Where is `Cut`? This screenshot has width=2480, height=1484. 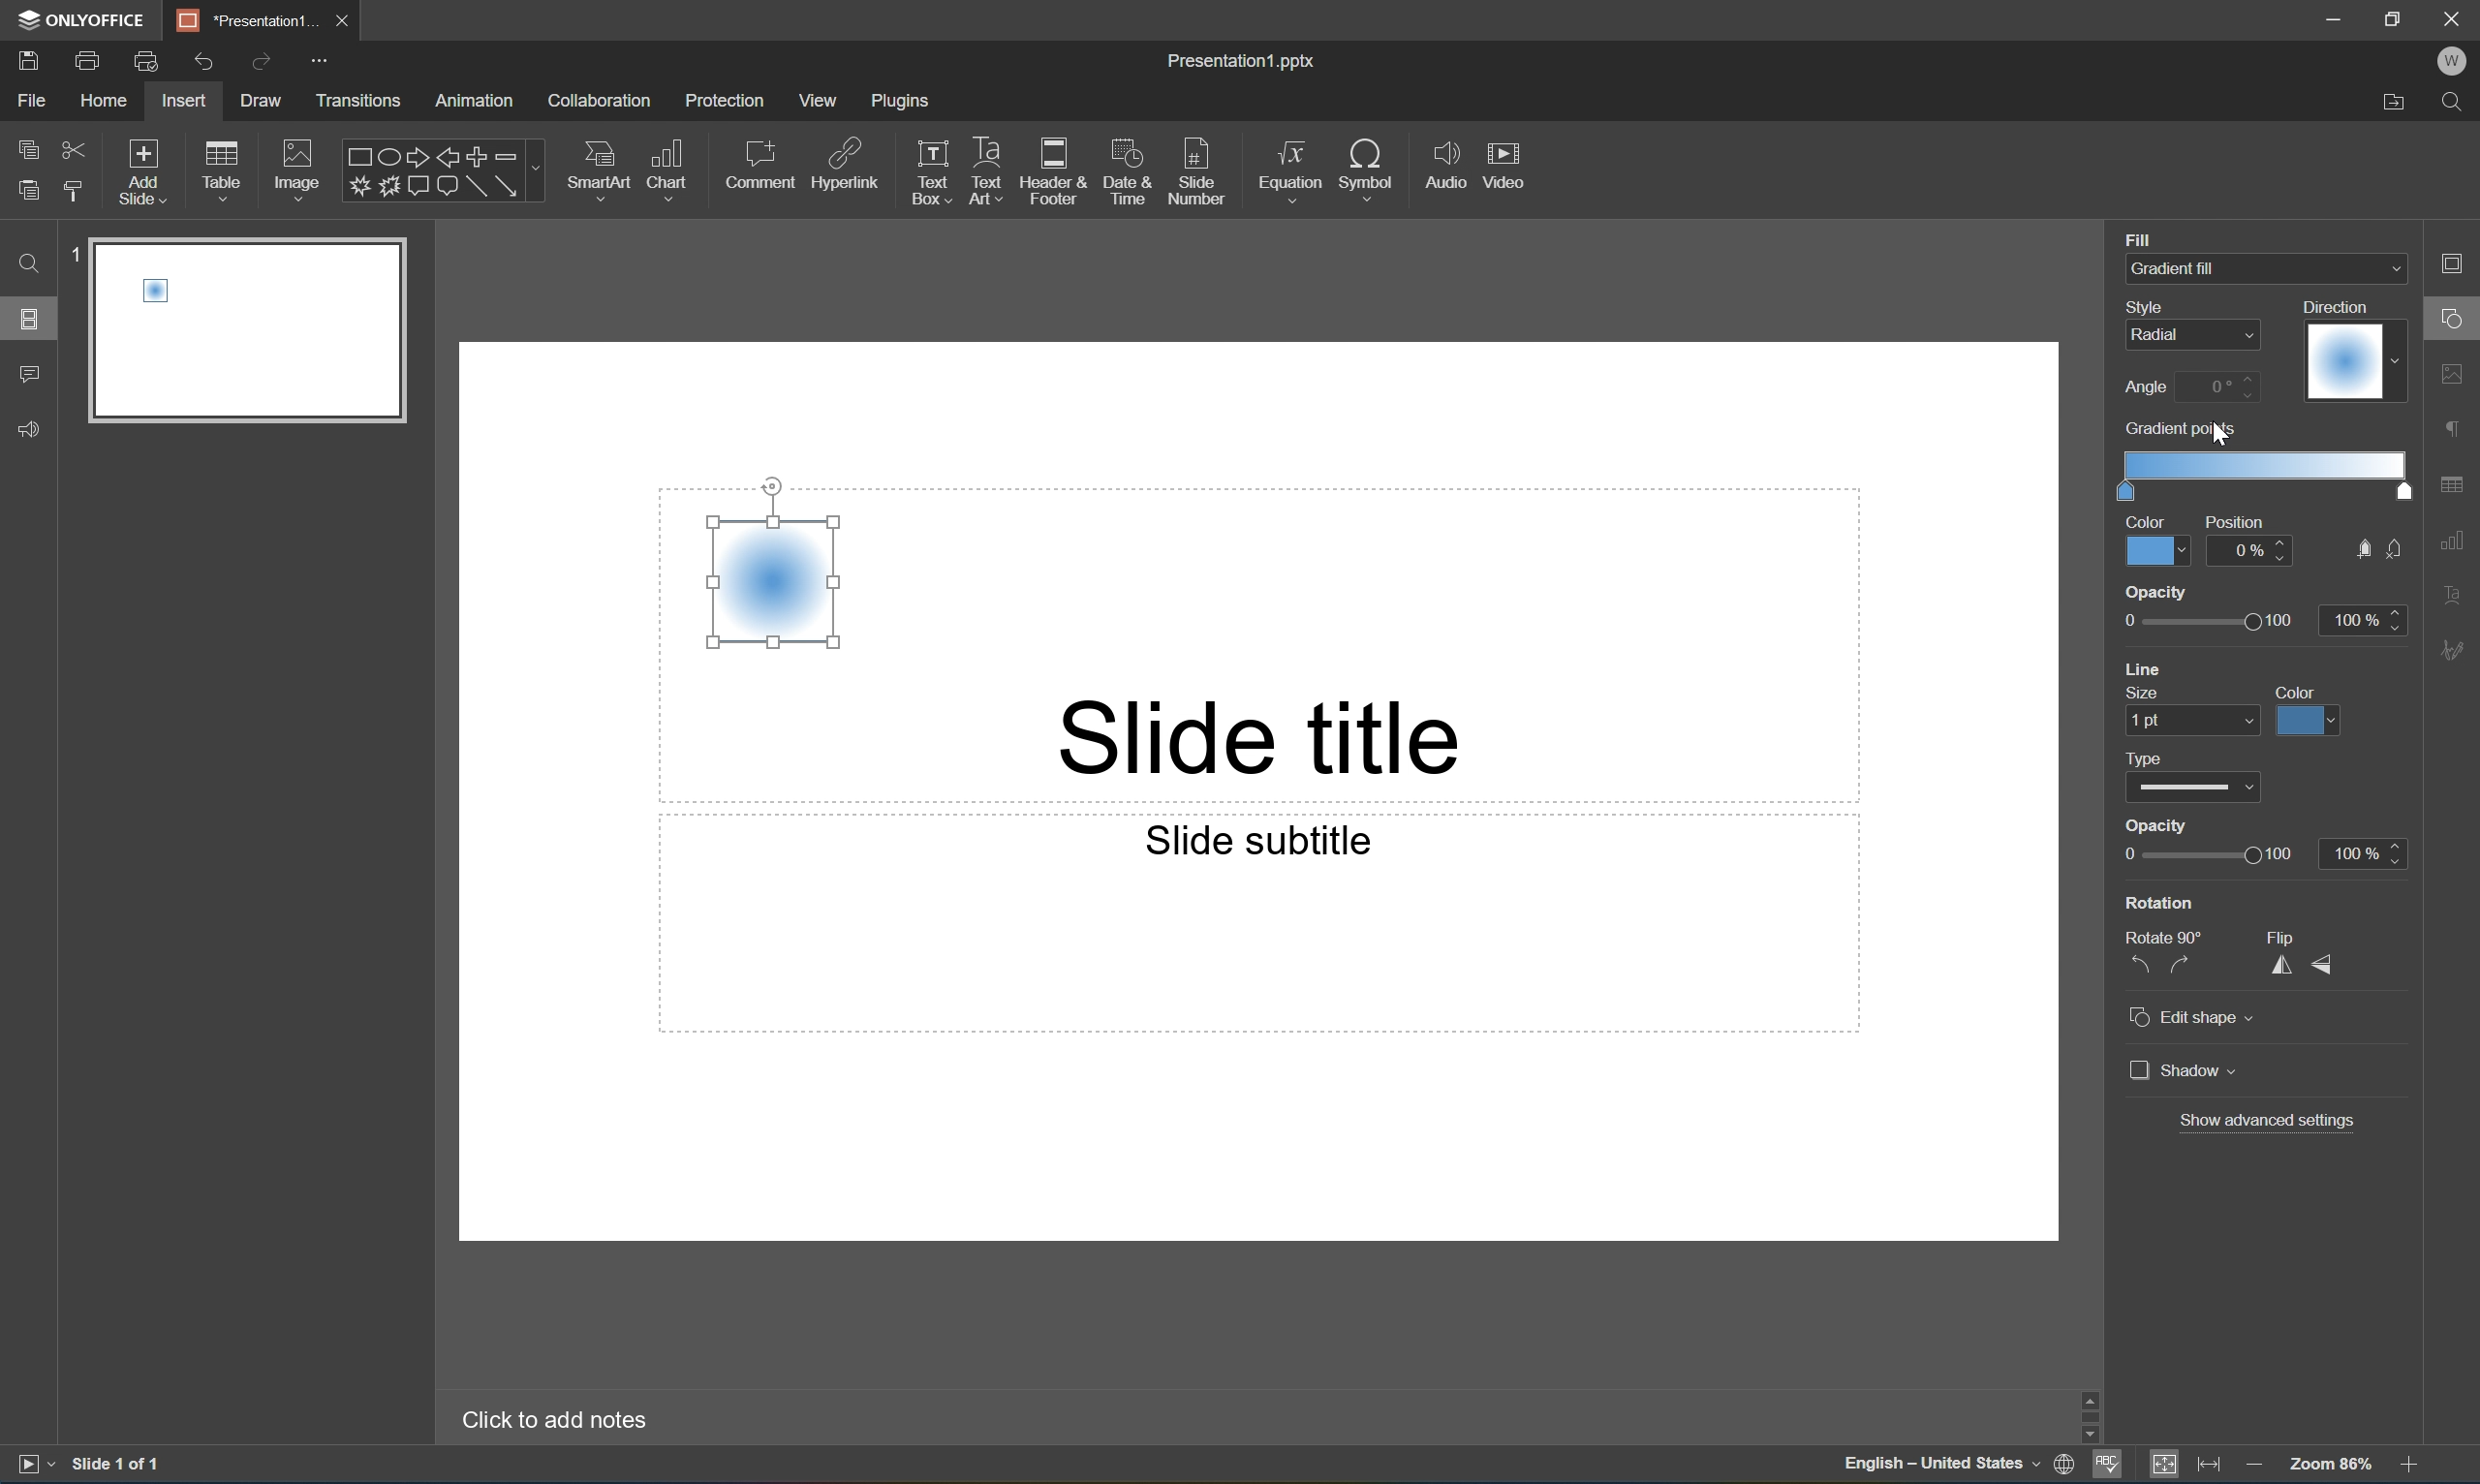 Cut is located at coordinates (75, 148).